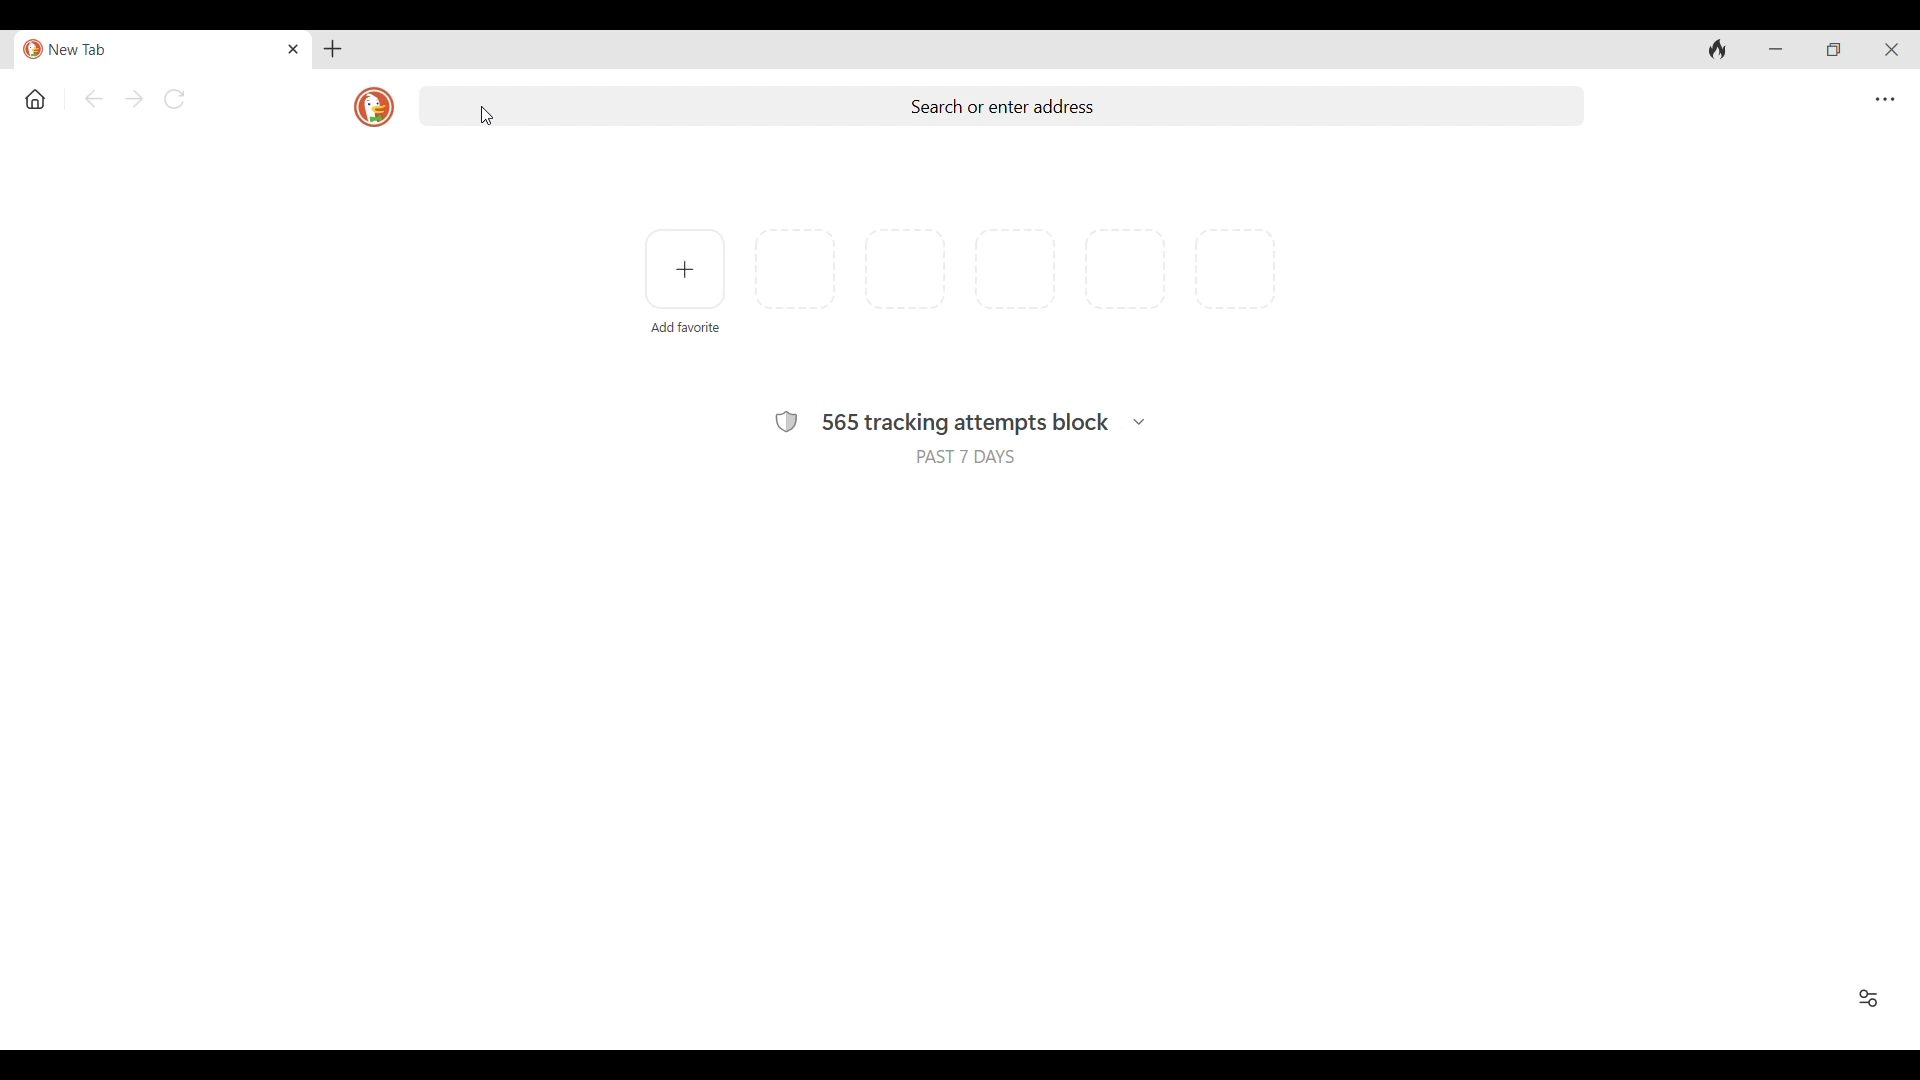 The height and width of the screenshot is (1080, 1920). Describe the element at coordinates (684, 269) in the screenshot. I see `Add favorite` at that location.